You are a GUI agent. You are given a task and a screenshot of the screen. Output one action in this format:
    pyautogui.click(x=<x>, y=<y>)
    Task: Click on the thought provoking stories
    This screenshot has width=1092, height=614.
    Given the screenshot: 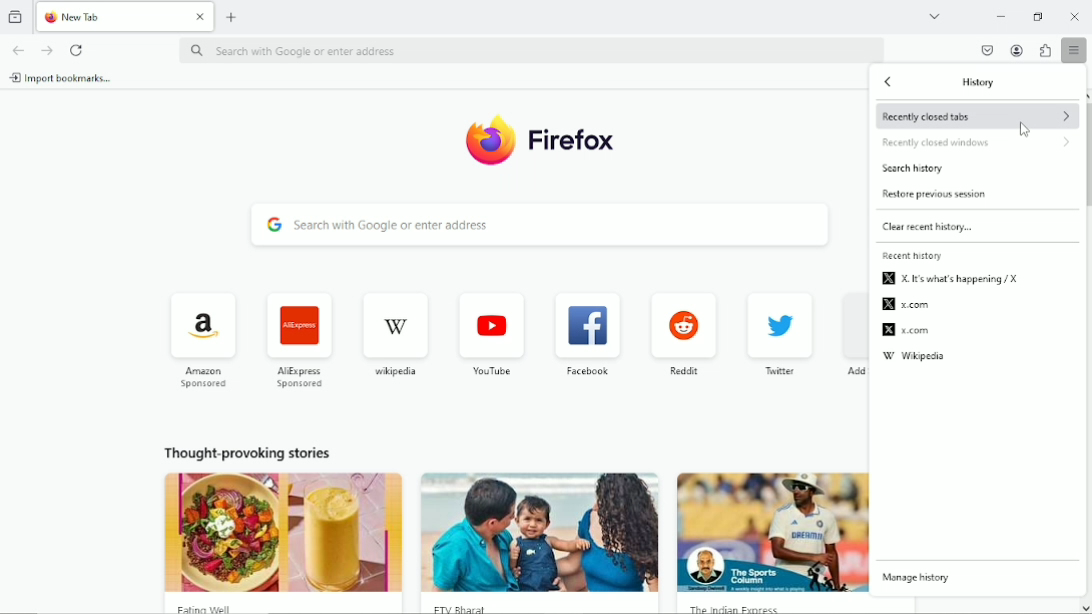 What is the action you would take?
    pyautogui.click(x=242, y=451)
    